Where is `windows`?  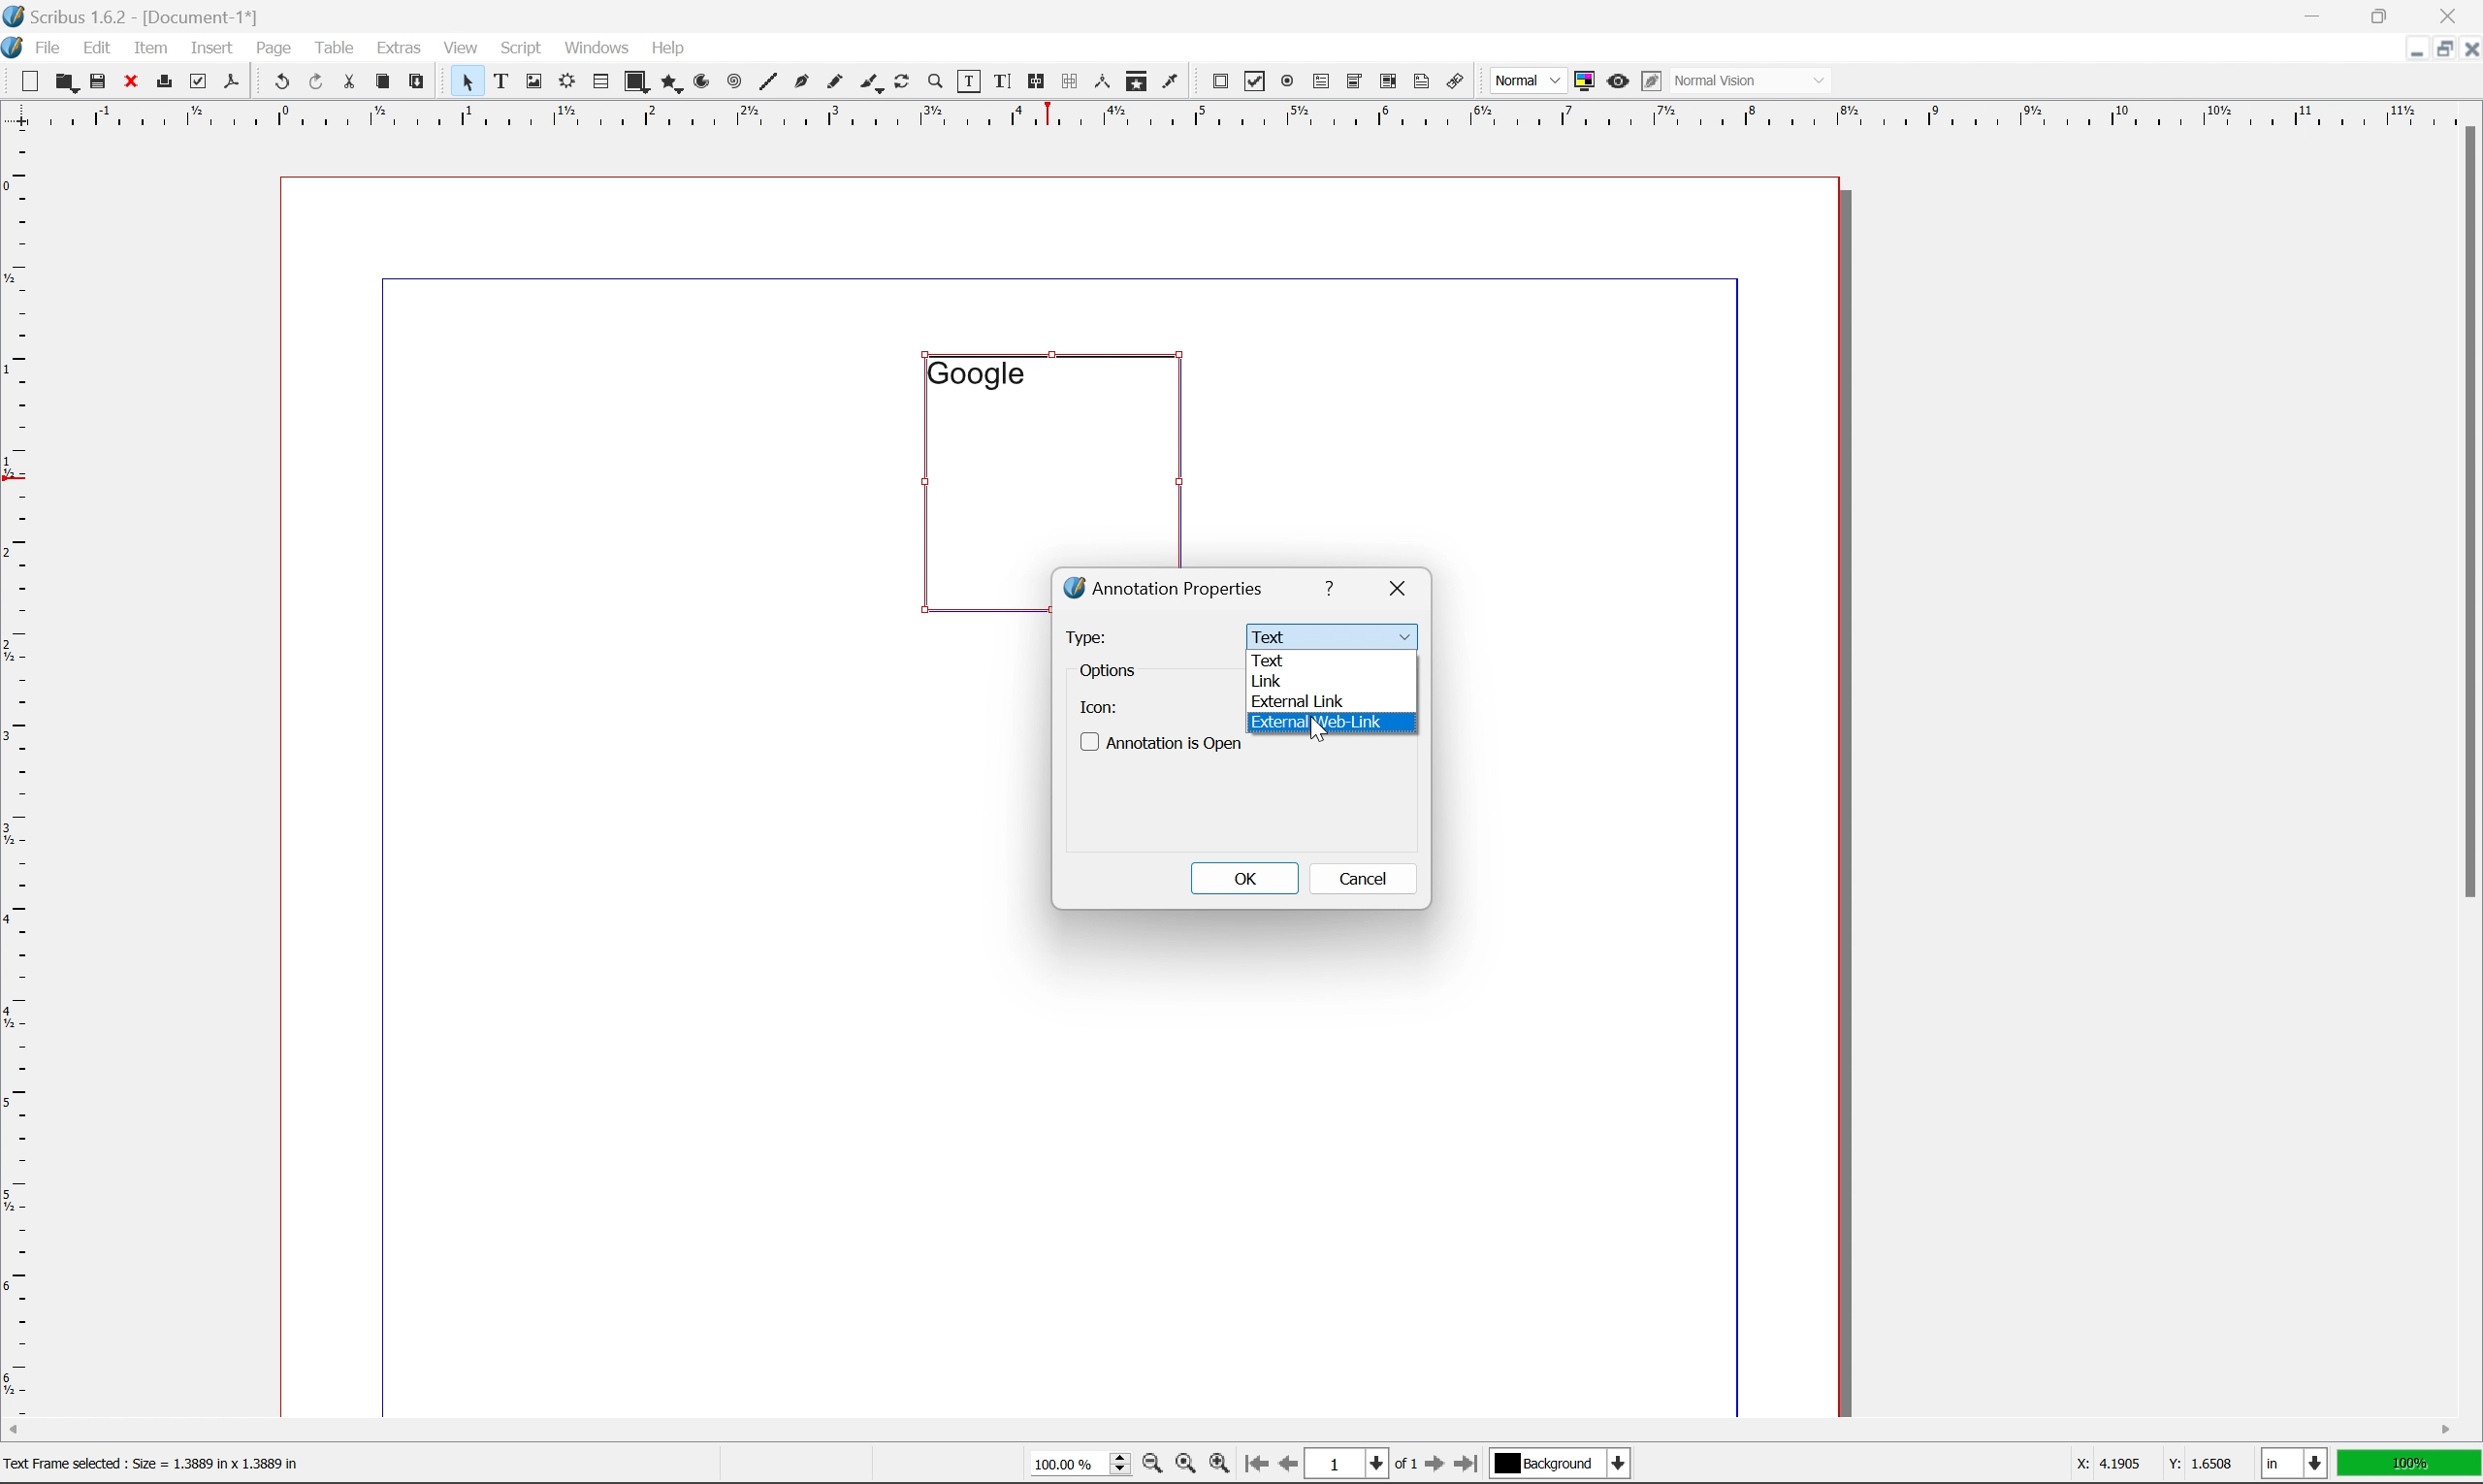
windows is located at coordinates (600, 46).